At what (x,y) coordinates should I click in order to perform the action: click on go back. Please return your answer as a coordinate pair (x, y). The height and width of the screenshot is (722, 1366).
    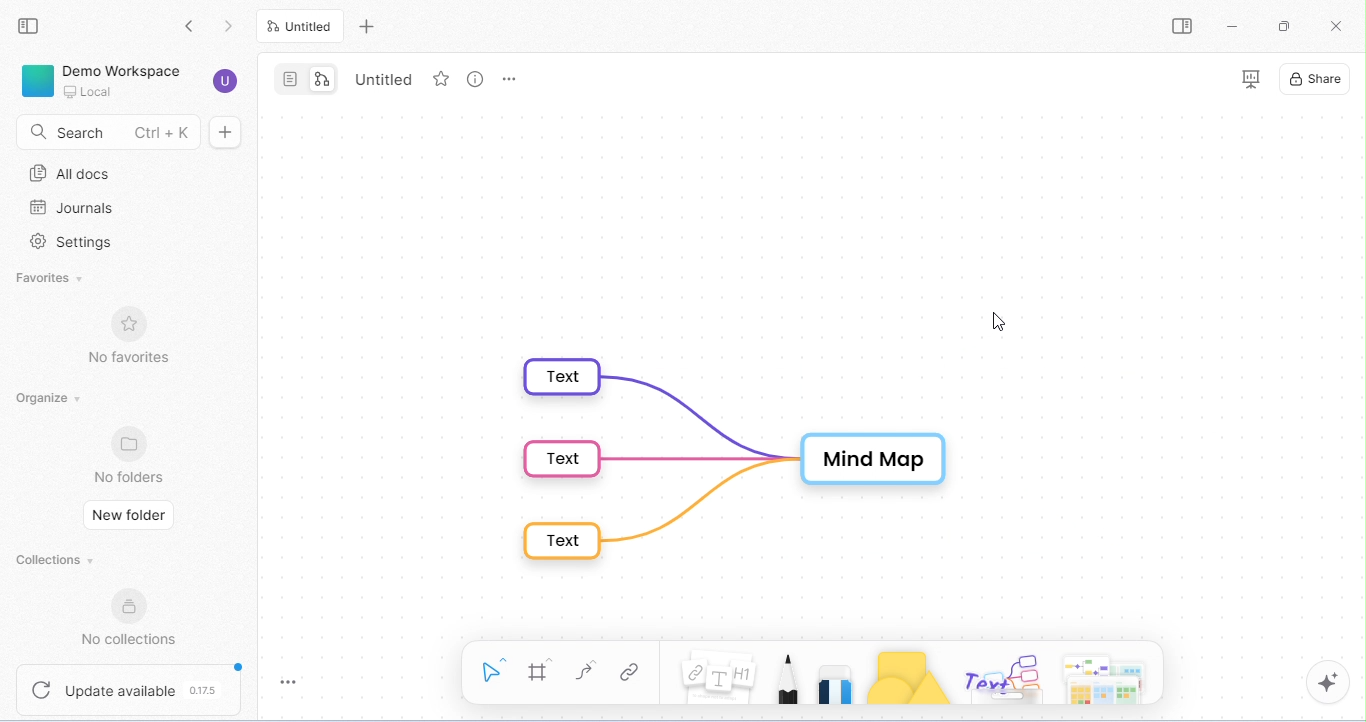
    Looking at the image, I should click on (189, 25).